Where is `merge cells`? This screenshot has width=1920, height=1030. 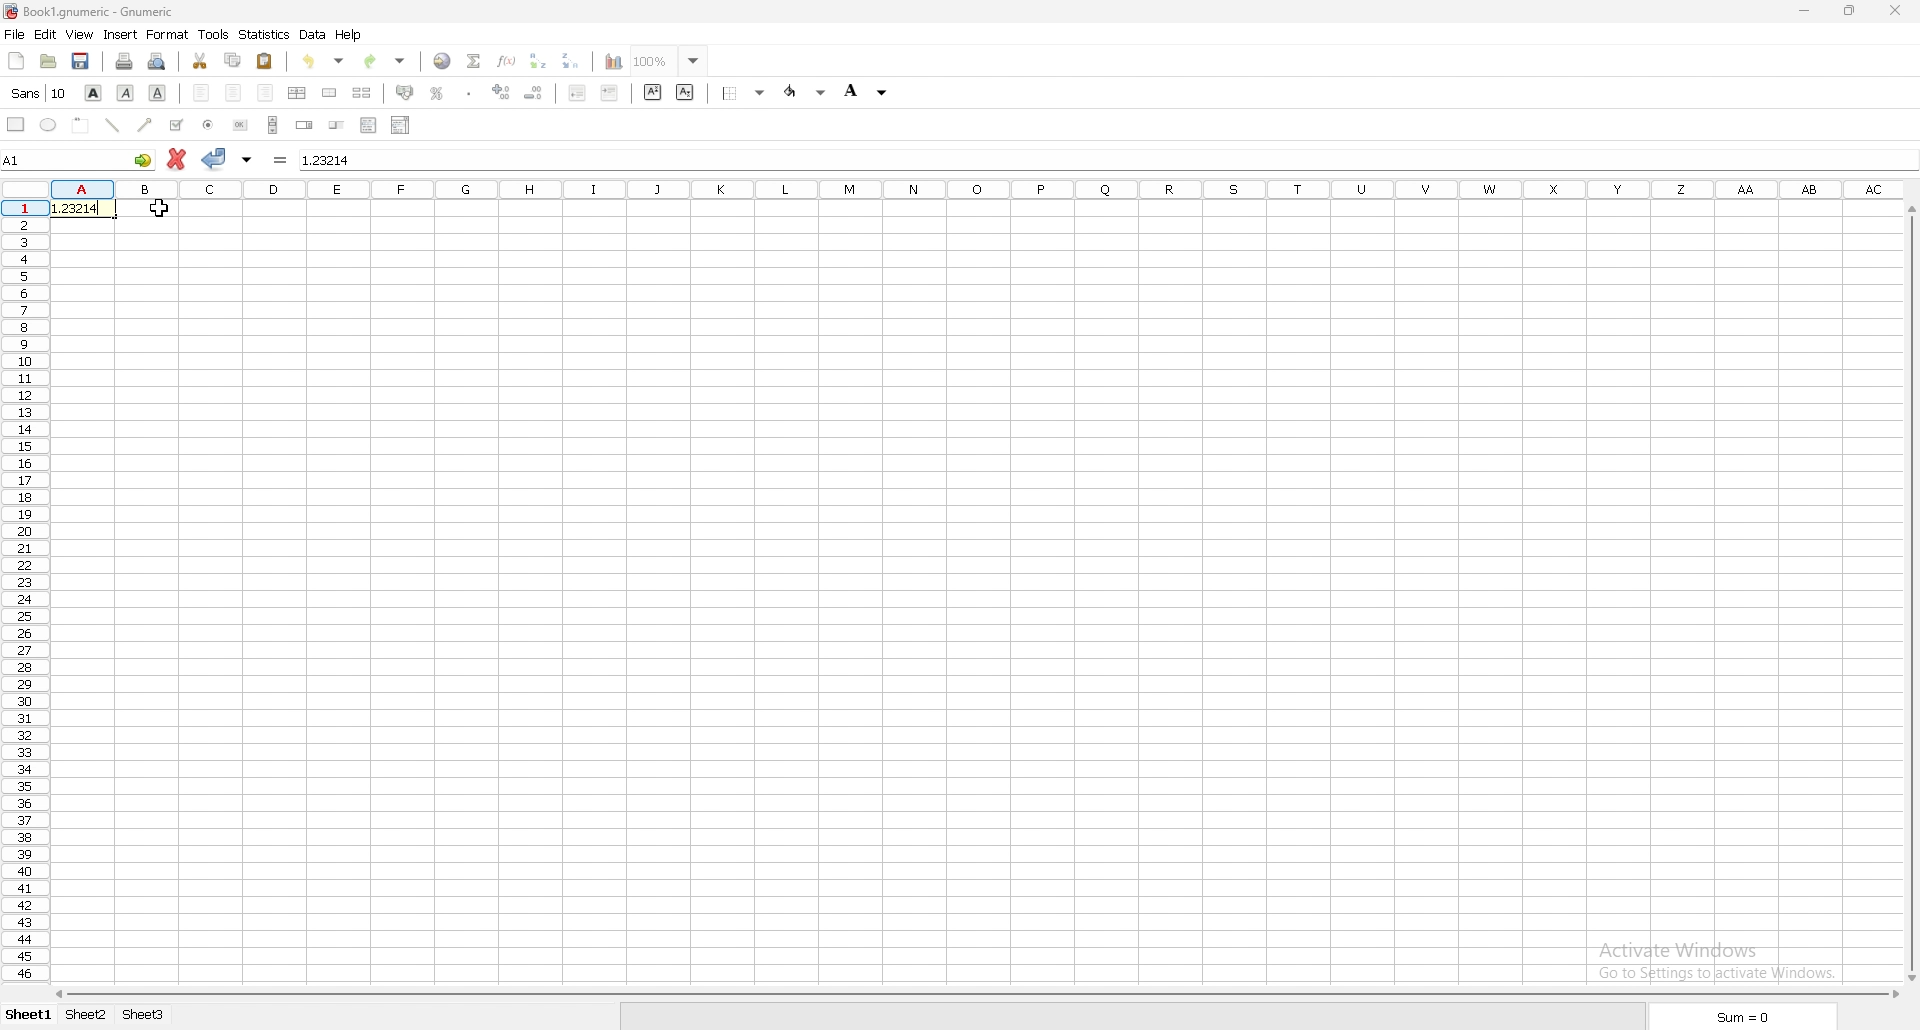
merge cells is located at coordinates (329, 92).